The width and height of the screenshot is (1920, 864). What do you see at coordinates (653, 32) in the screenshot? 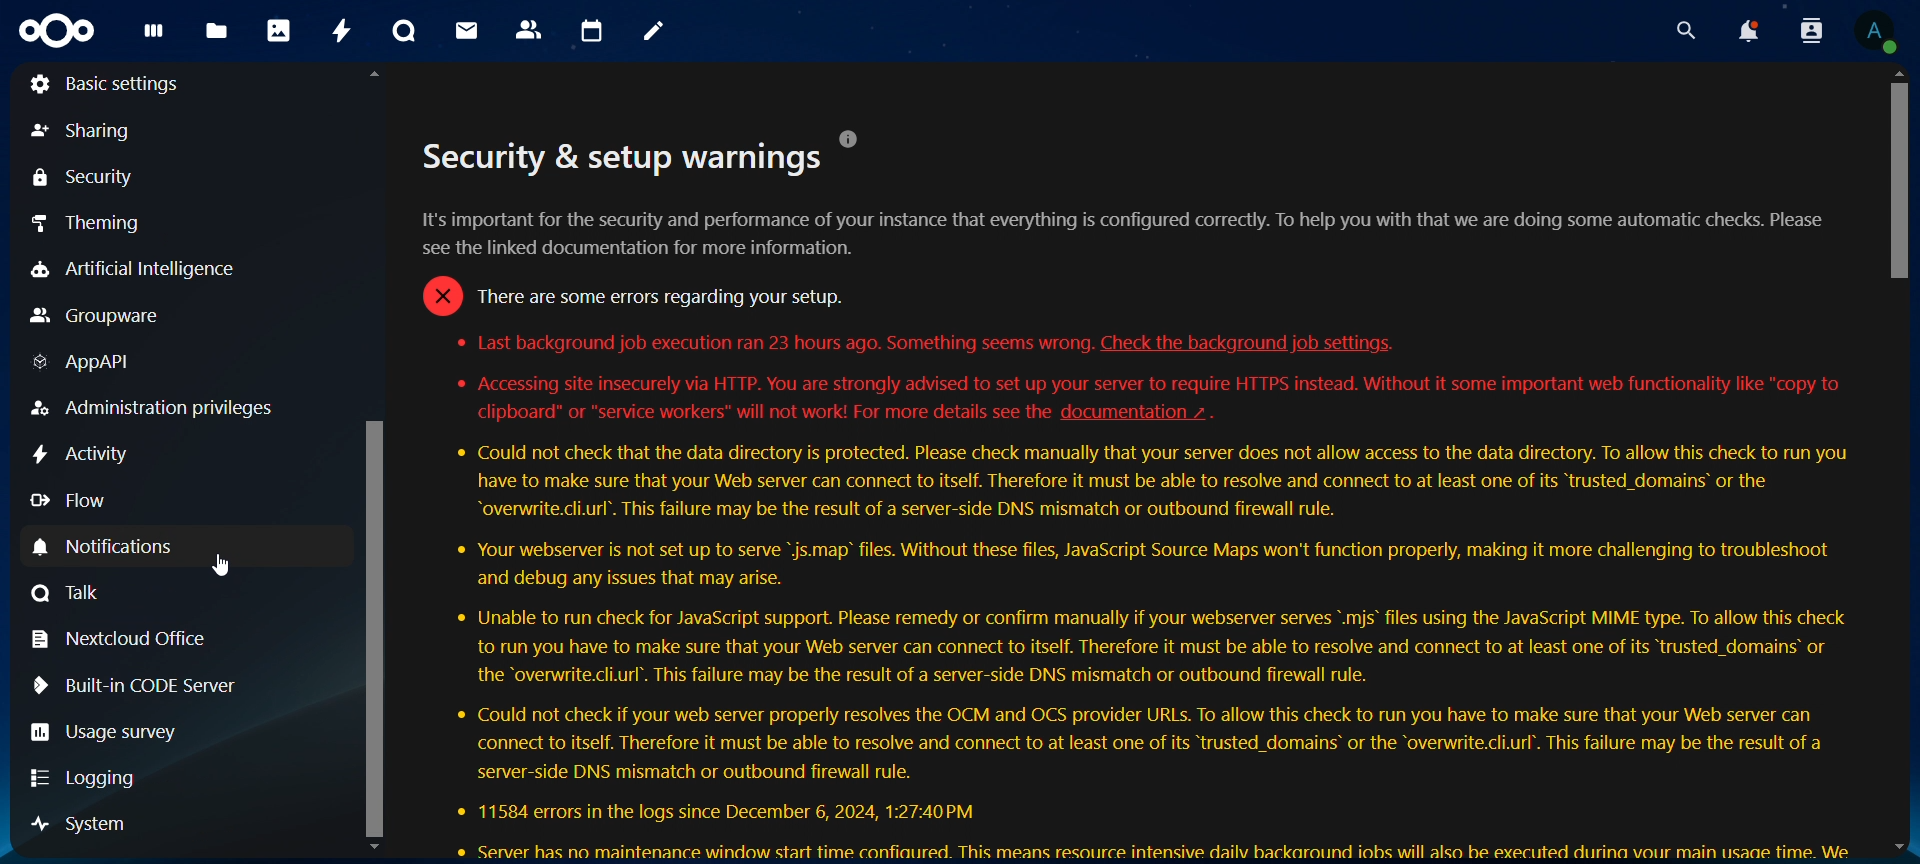
I see `notes` at bounding box center [653, 32].